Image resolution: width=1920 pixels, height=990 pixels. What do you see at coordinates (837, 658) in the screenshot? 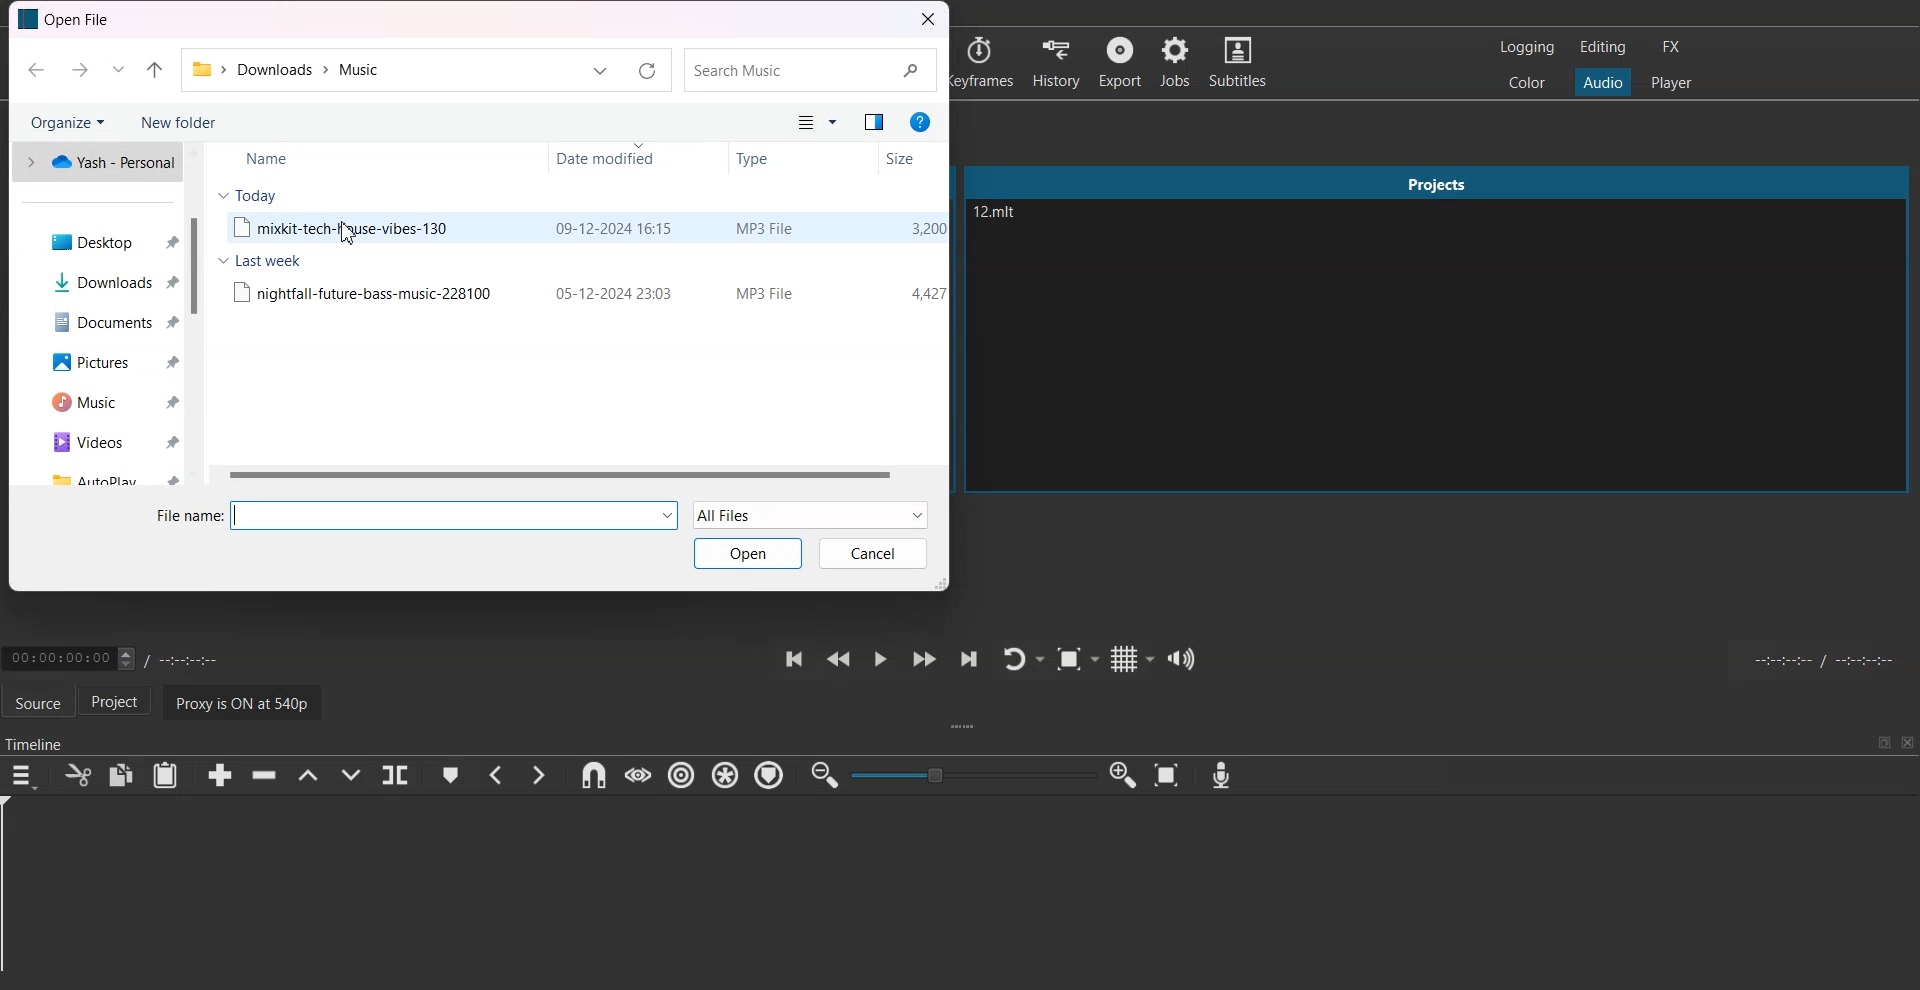
I see `Play quickly backwards` at bounding box center [837, 658].